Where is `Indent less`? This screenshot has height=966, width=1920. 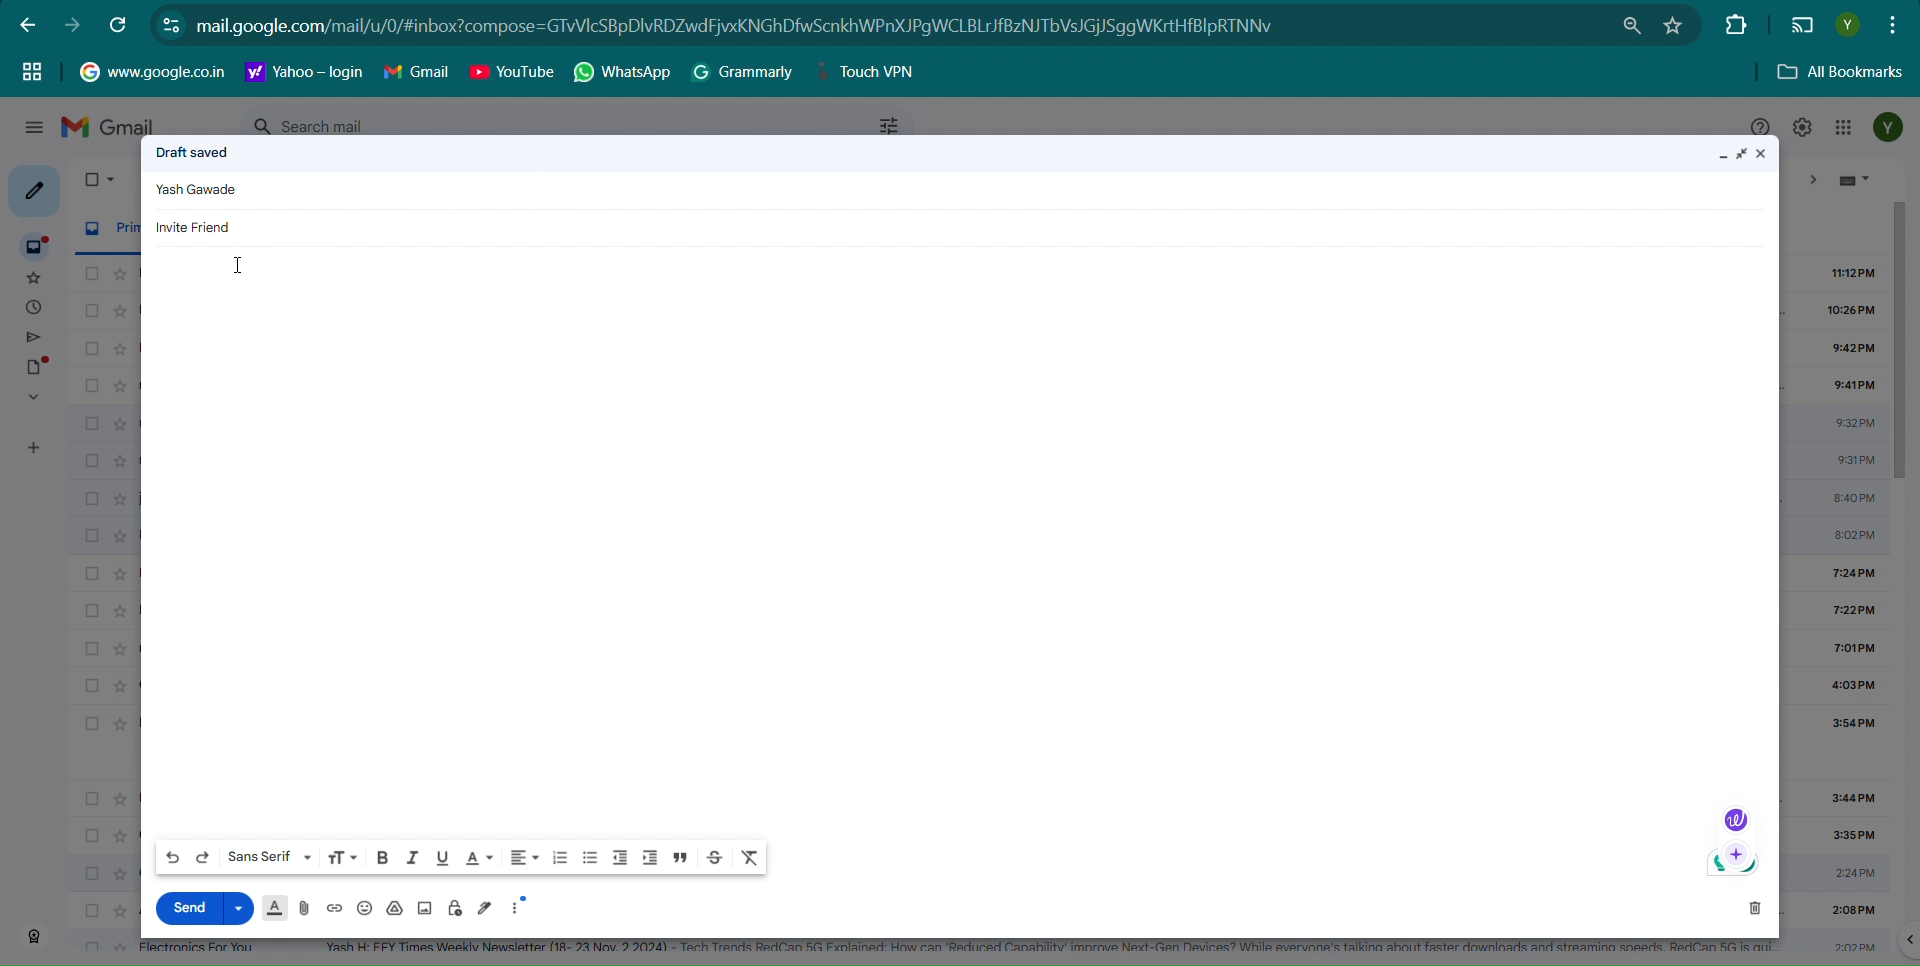
Indent less is located at coordinates (620, 858).